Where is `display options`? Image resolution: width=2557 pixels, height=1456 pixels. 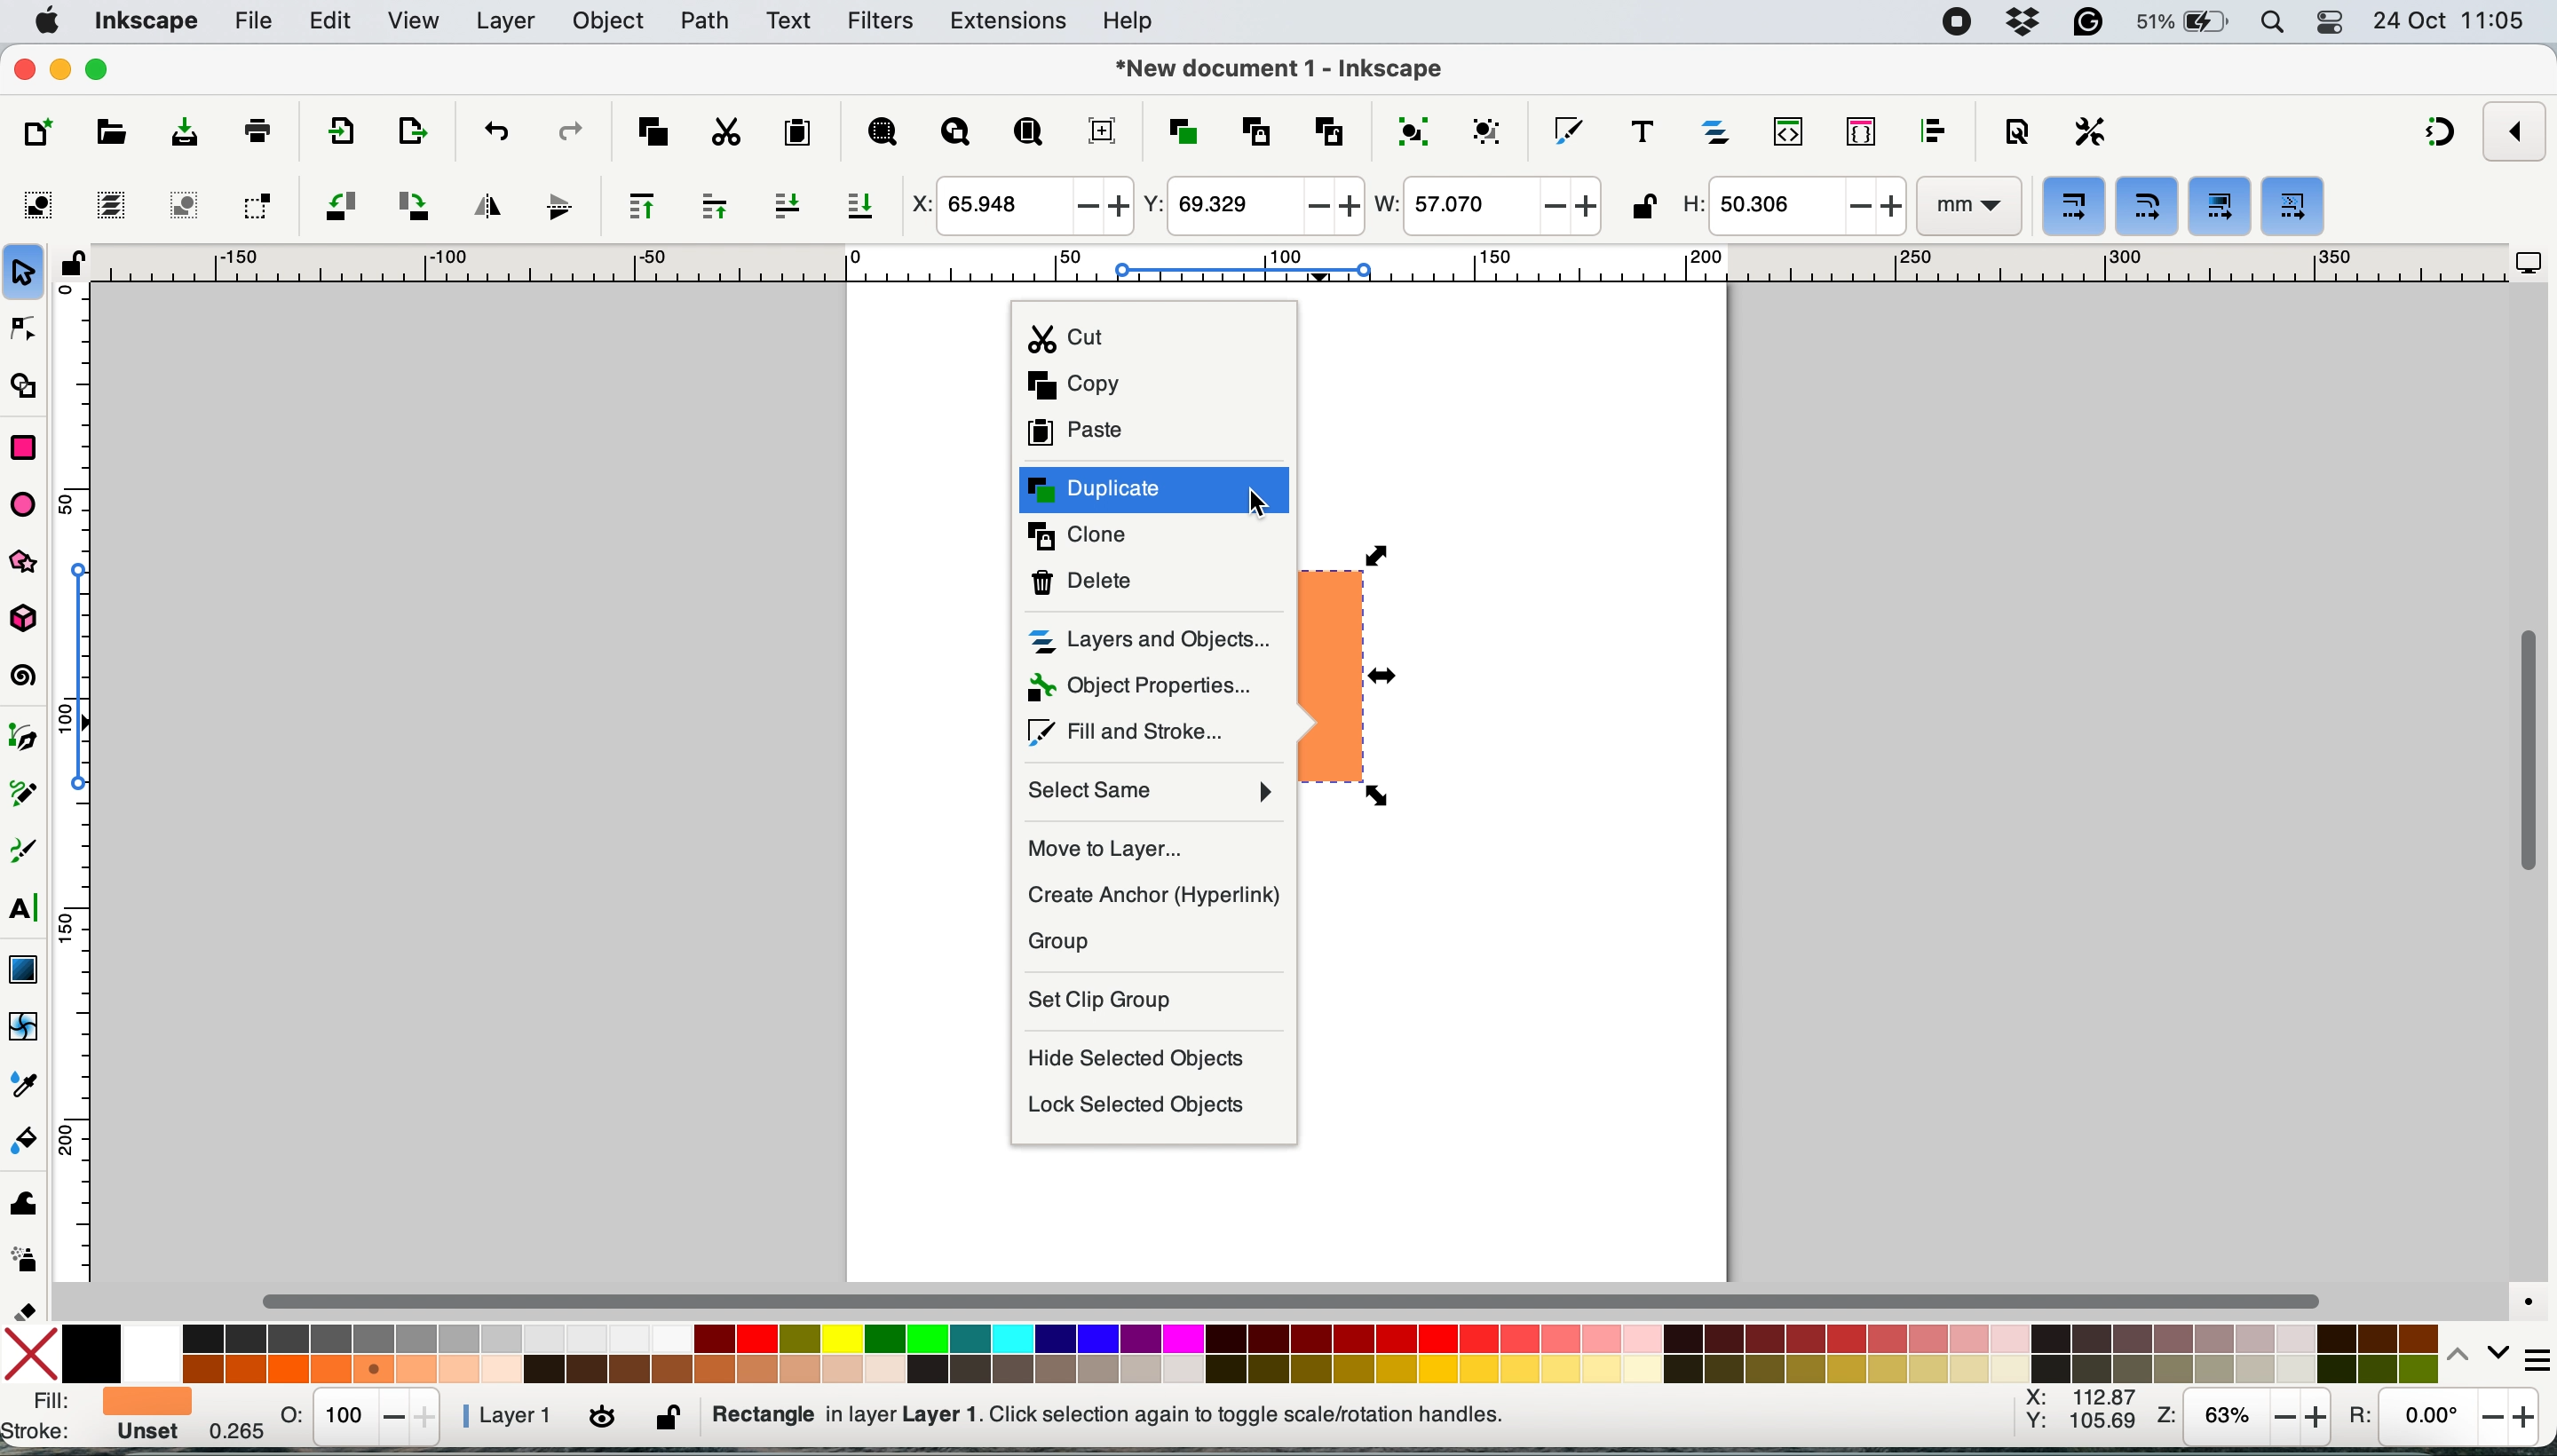
display options is located at coordinates (2529, 264).